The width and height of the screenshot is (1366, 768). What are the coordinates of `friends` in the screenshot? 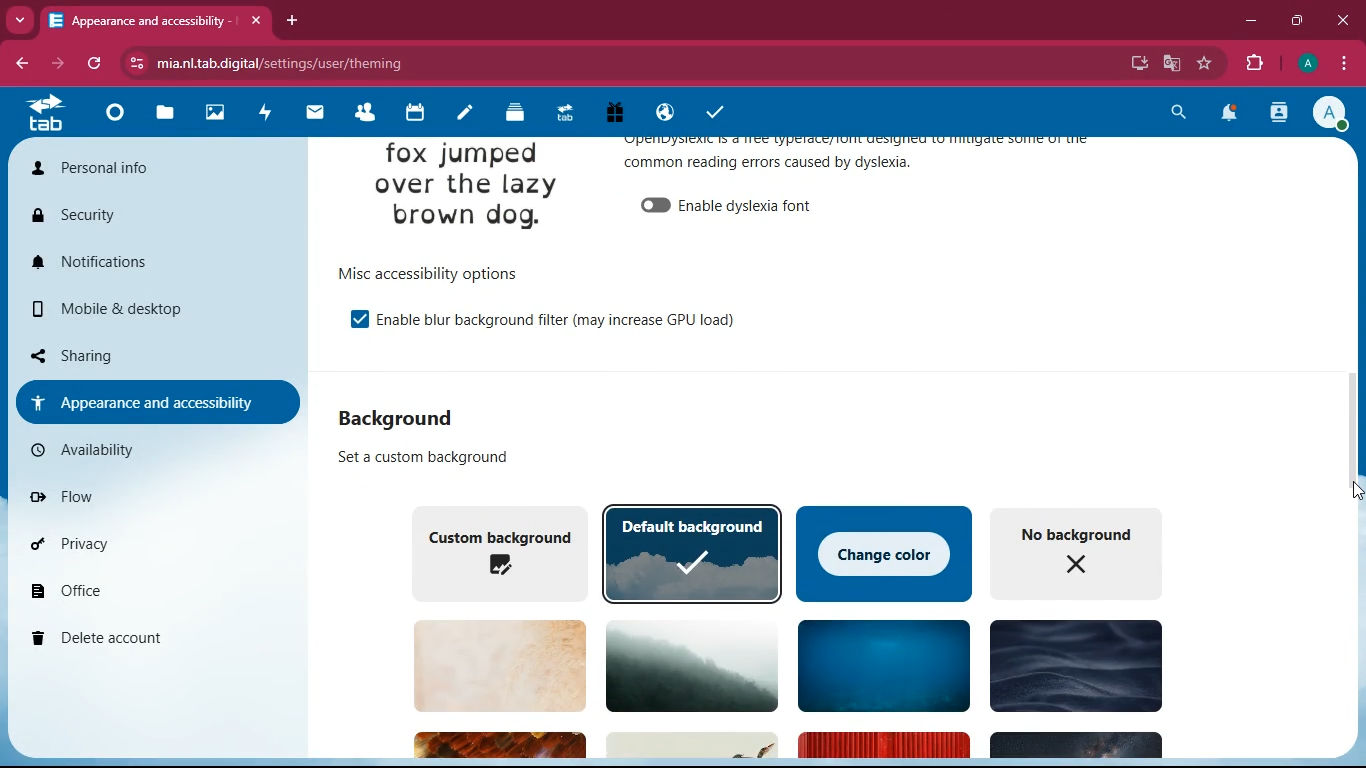 It's located at (367, 114).